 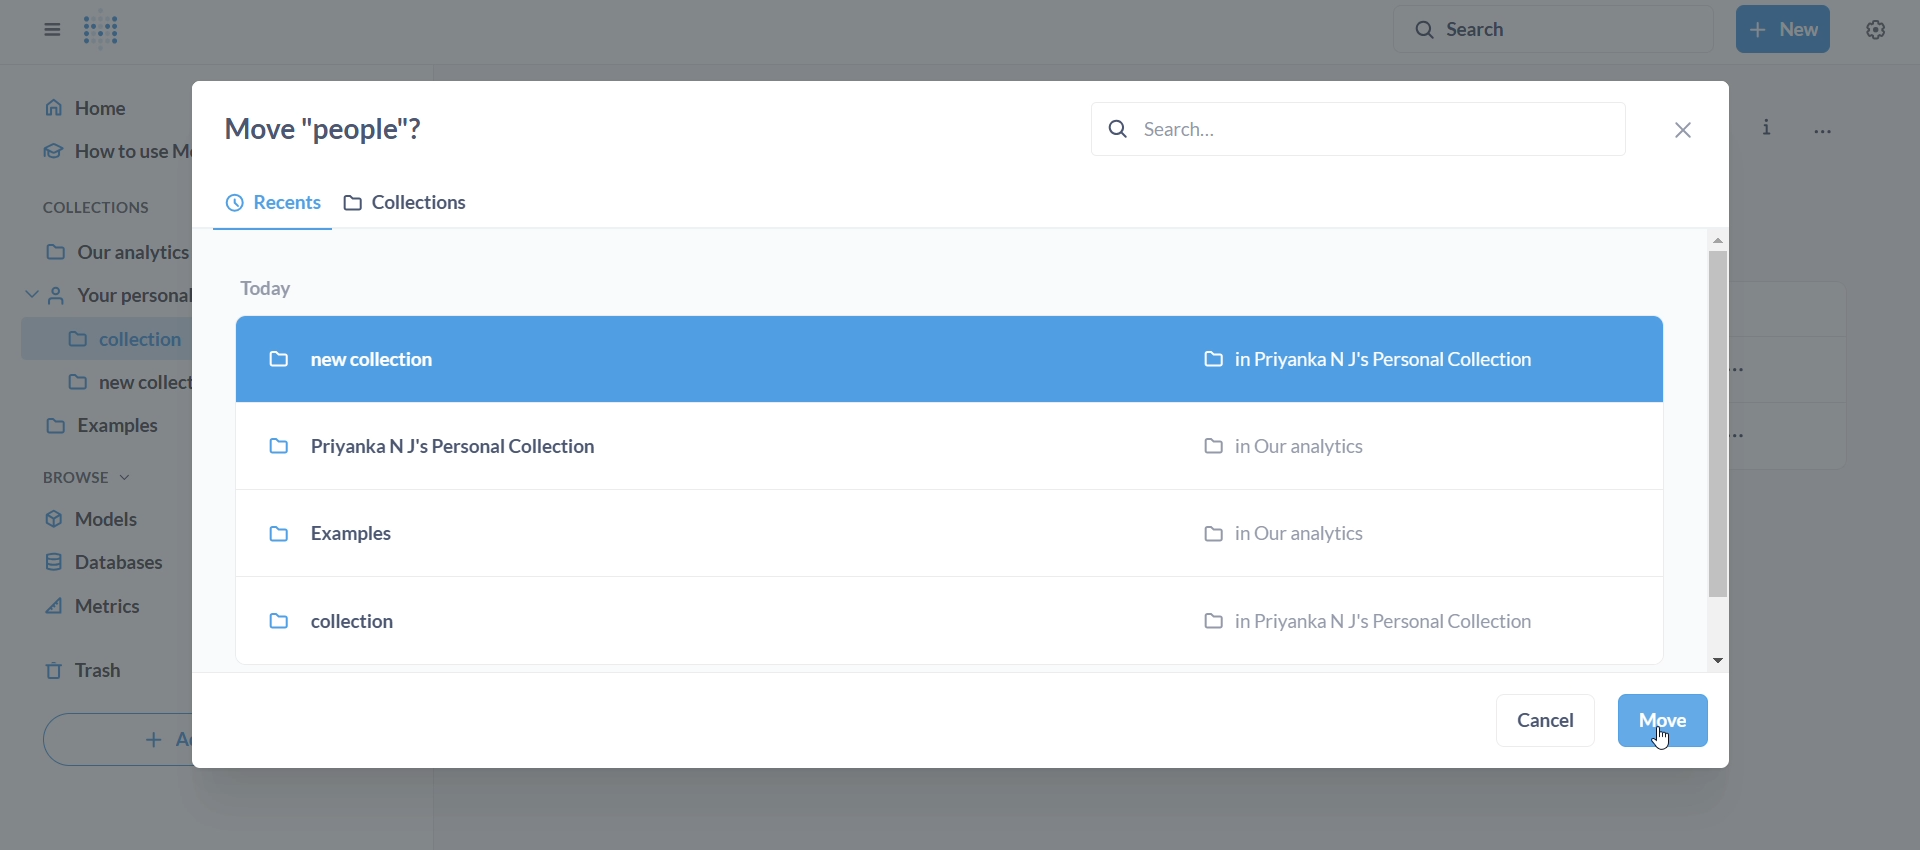 I want to click on Home, so click(x=93, y=107).